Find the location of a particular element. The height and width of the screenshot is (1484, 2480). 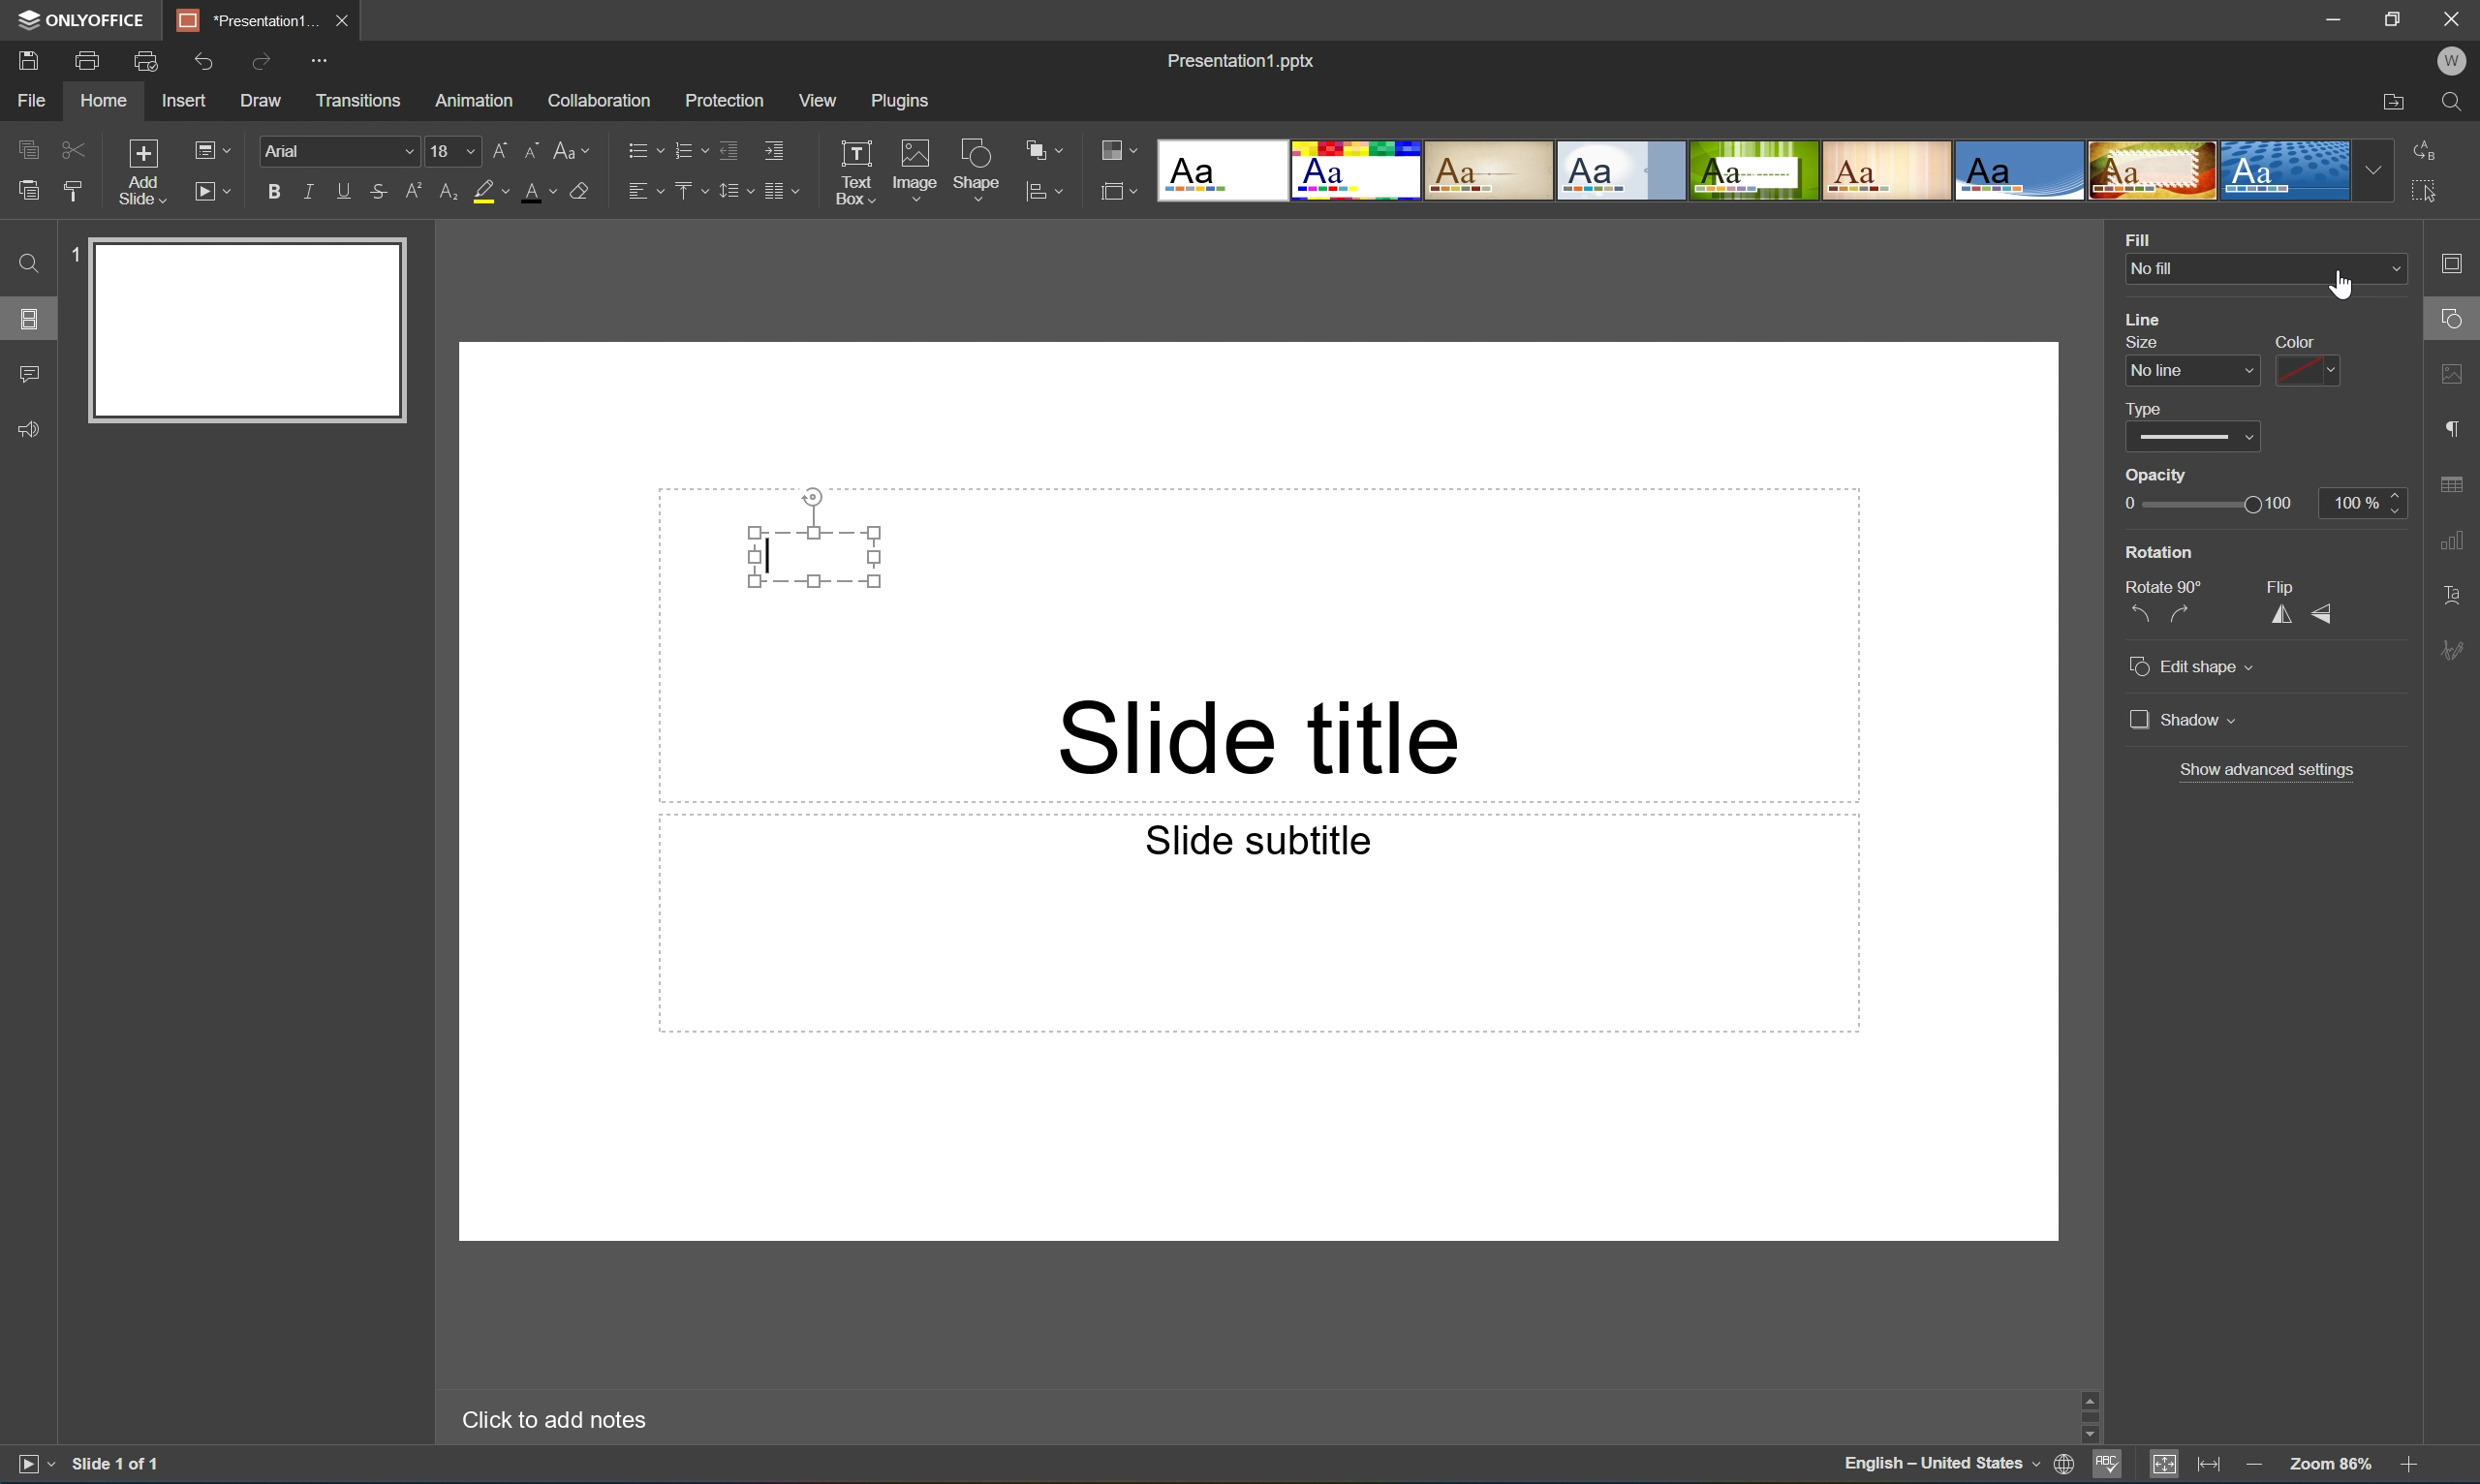

align shape is located at coordinates (1048, 193).